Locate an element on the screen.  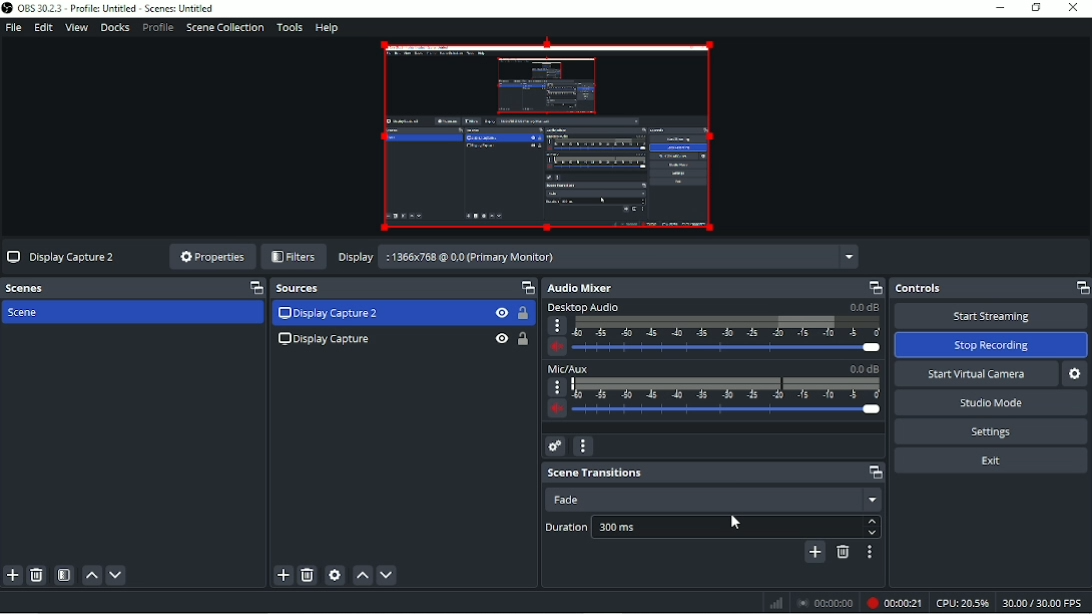
300ms is located at coordinates (722, 526).